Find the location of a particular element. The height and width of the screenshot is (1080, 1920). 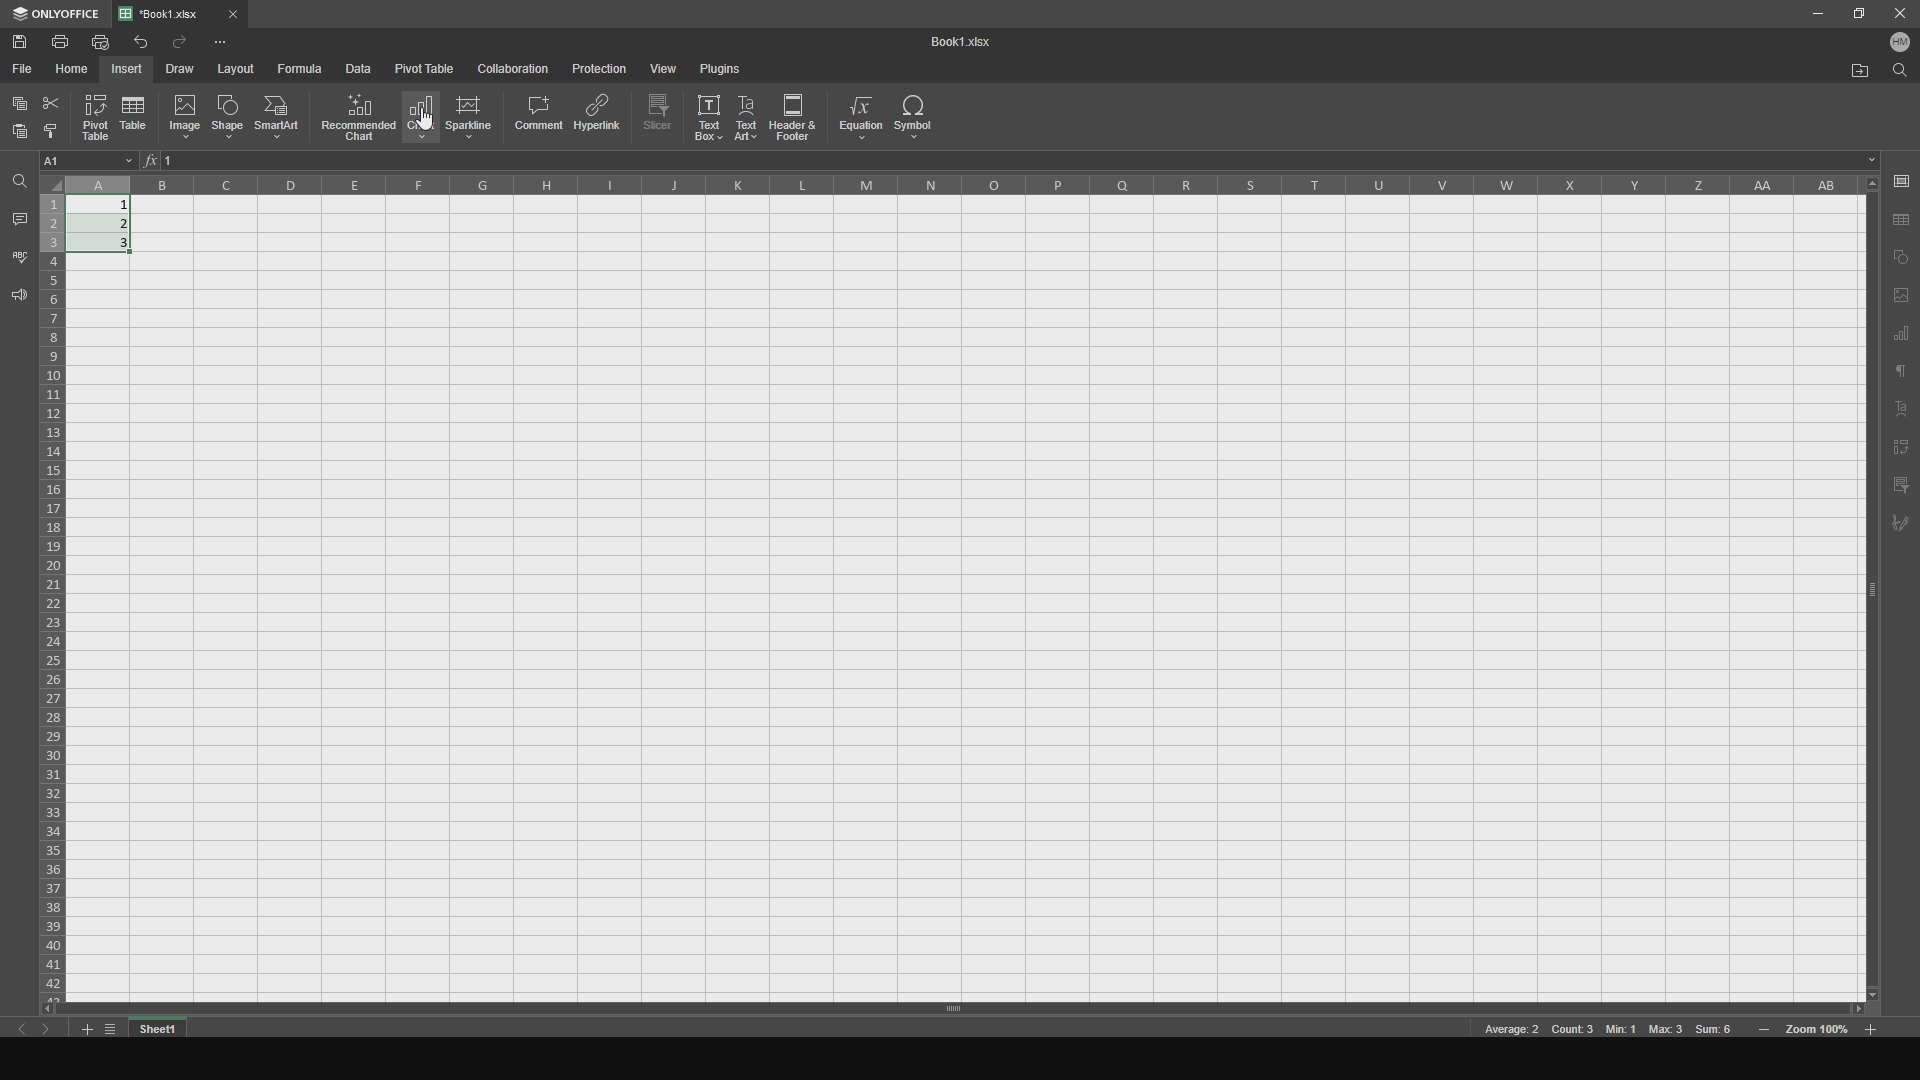

file tab is located at coordinates (203, 12).